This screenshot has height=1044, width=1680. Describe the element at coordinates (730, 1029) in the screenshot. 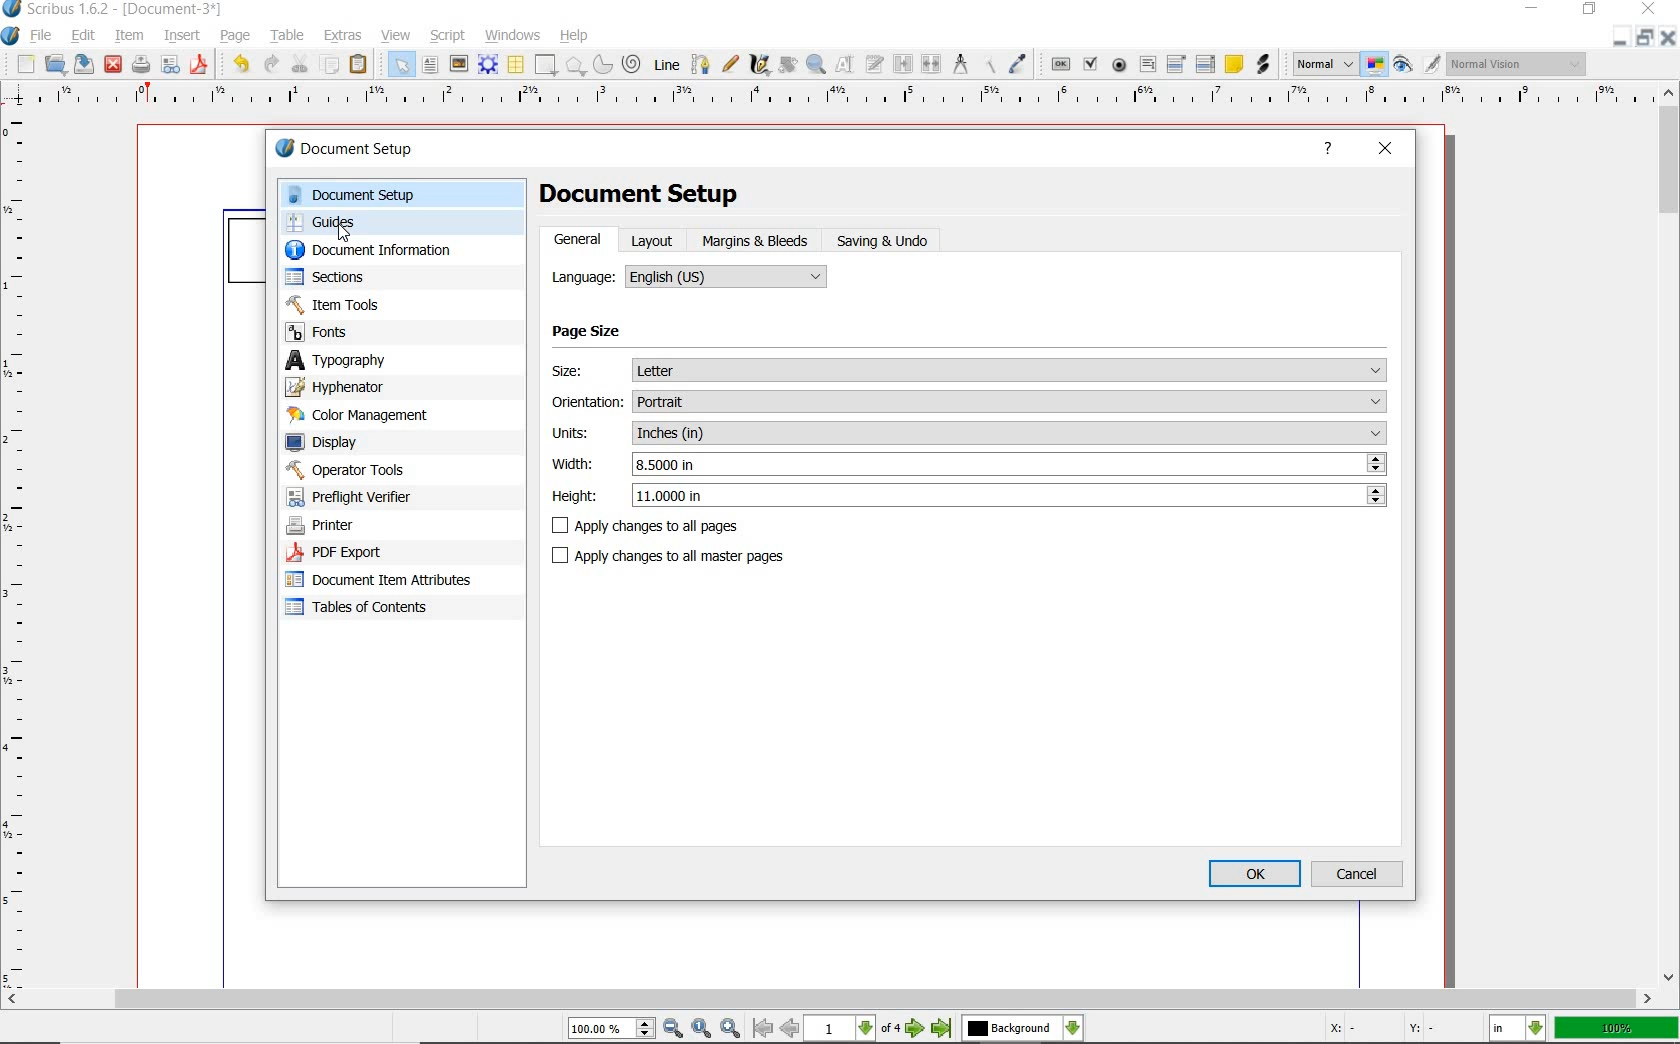

I see `zoom in` at that location.